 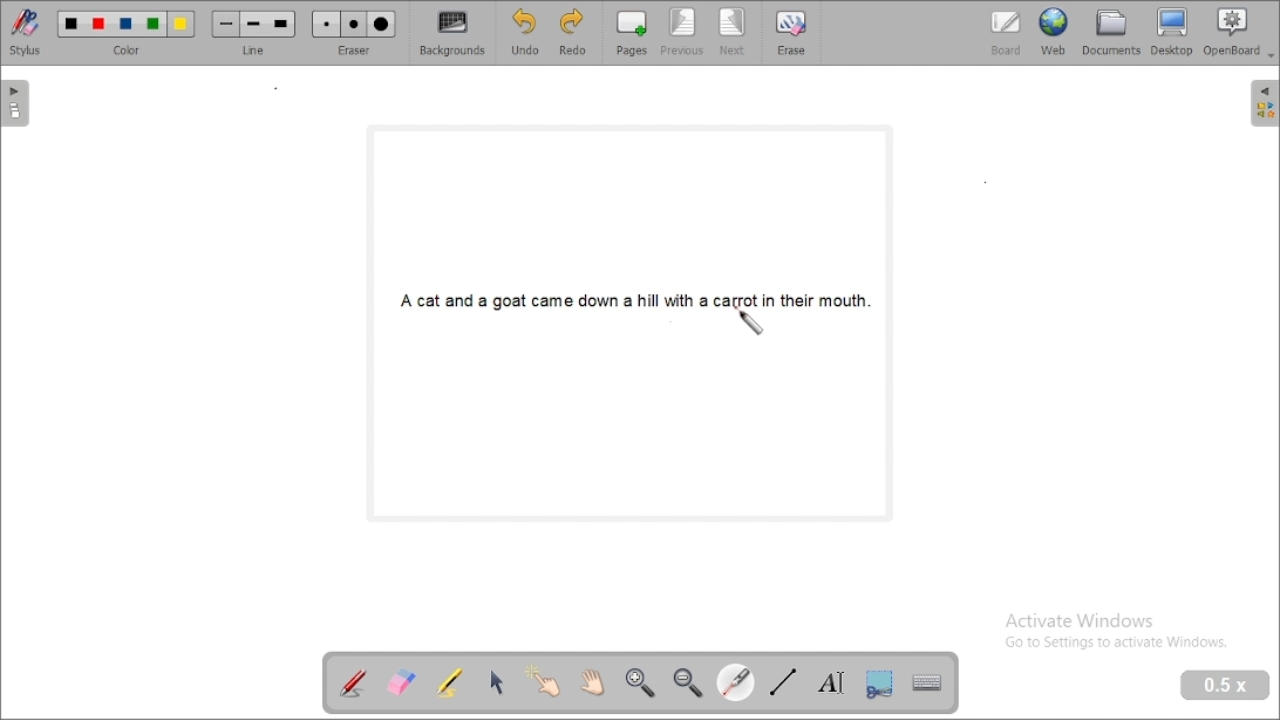 I want to click on color, so click(x=127, y=33).